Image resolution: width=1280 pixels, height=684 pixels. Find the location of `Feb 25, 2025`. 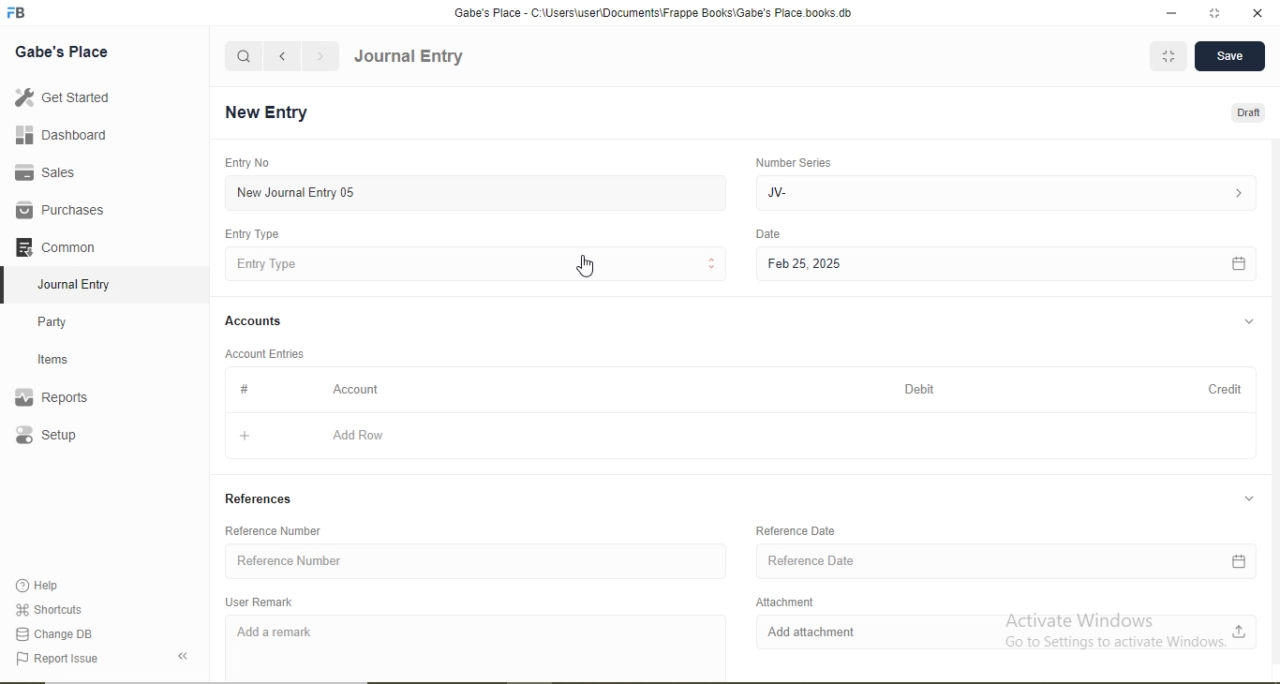

Feb 25, 2025 is located at coordinates (1005, 265).